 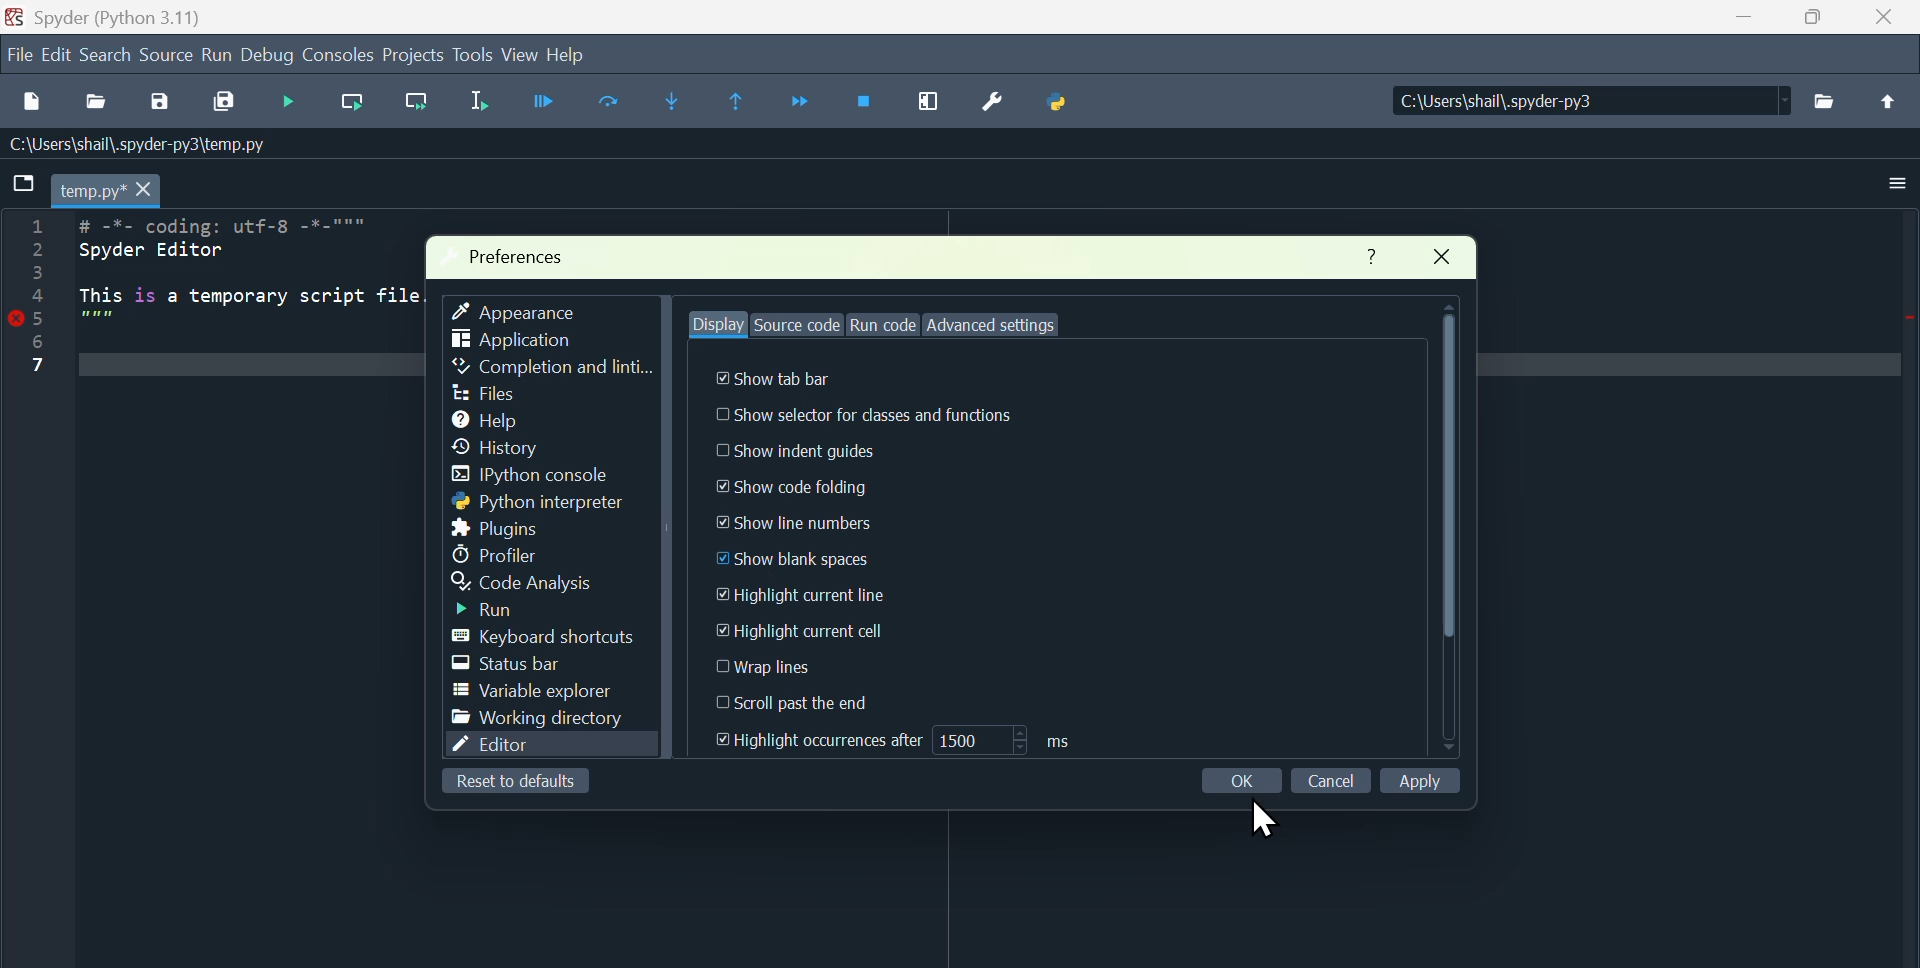 I want to click on Preferences, so click(x=993, y=103).